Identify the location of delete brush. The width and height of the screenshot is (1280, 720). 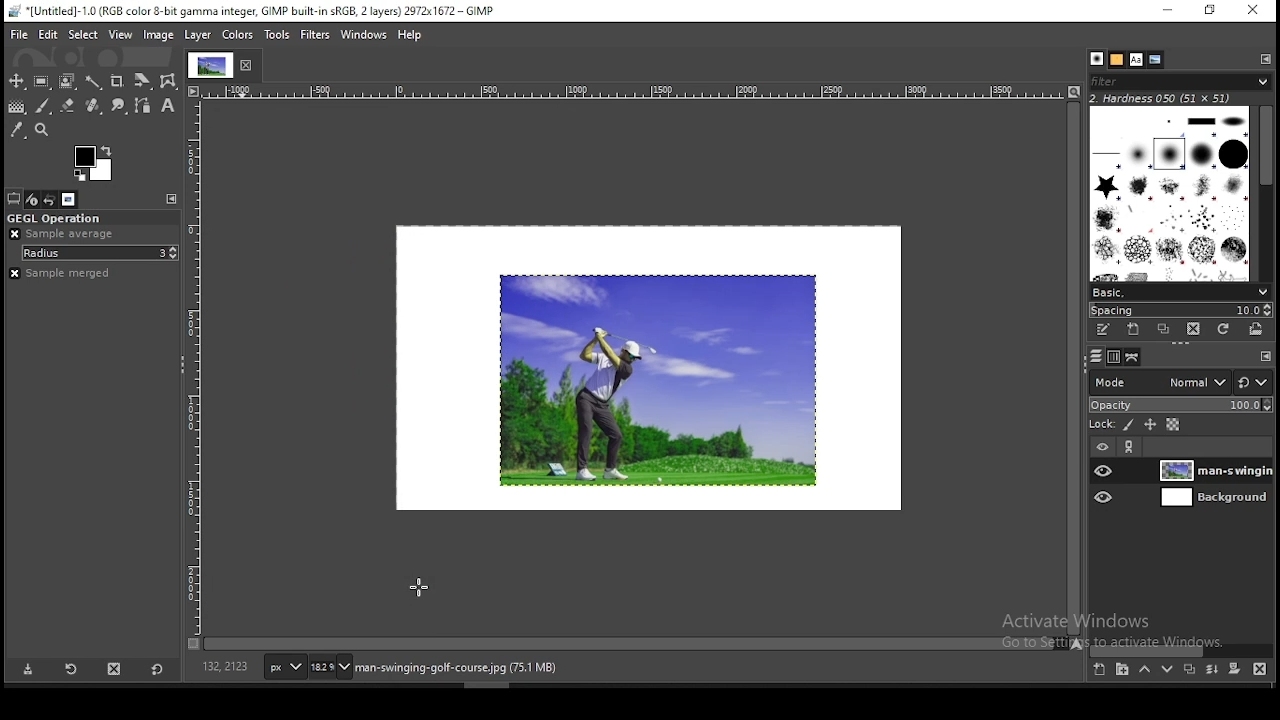
(1192, 329).